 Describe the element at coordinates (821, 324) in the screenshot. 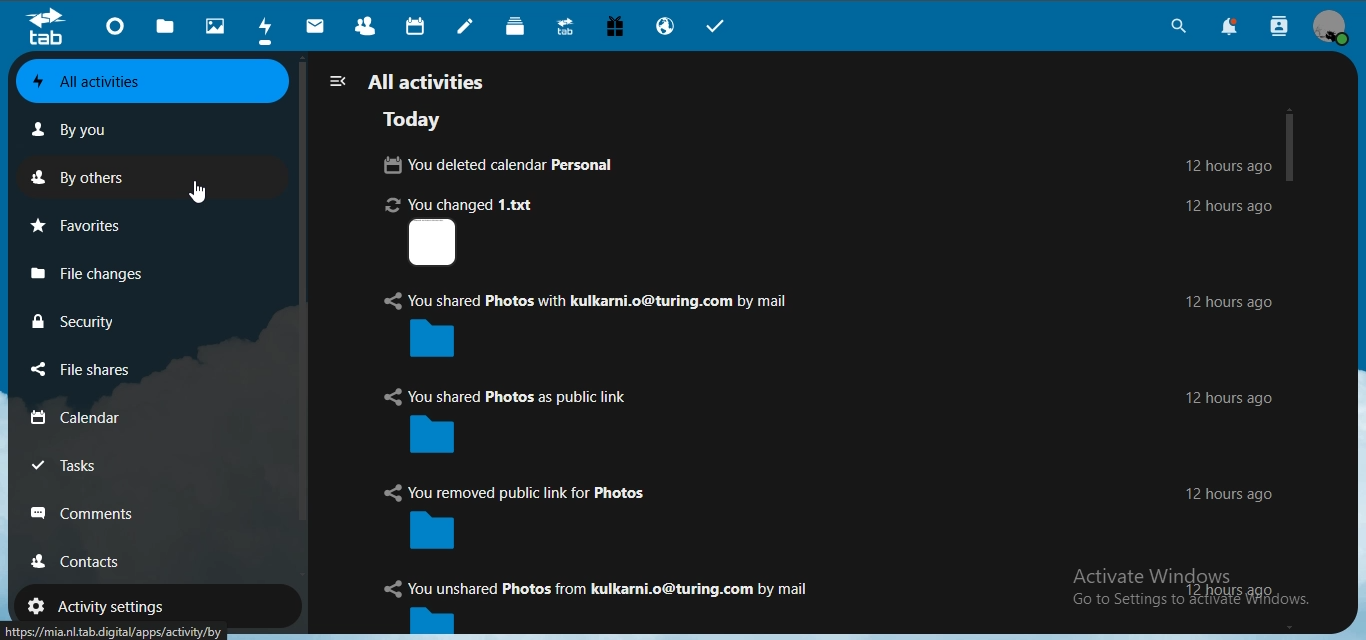

I see ` You shared Photos with kulkarni.o@turing.com by mail 12 hours ago` at that location.